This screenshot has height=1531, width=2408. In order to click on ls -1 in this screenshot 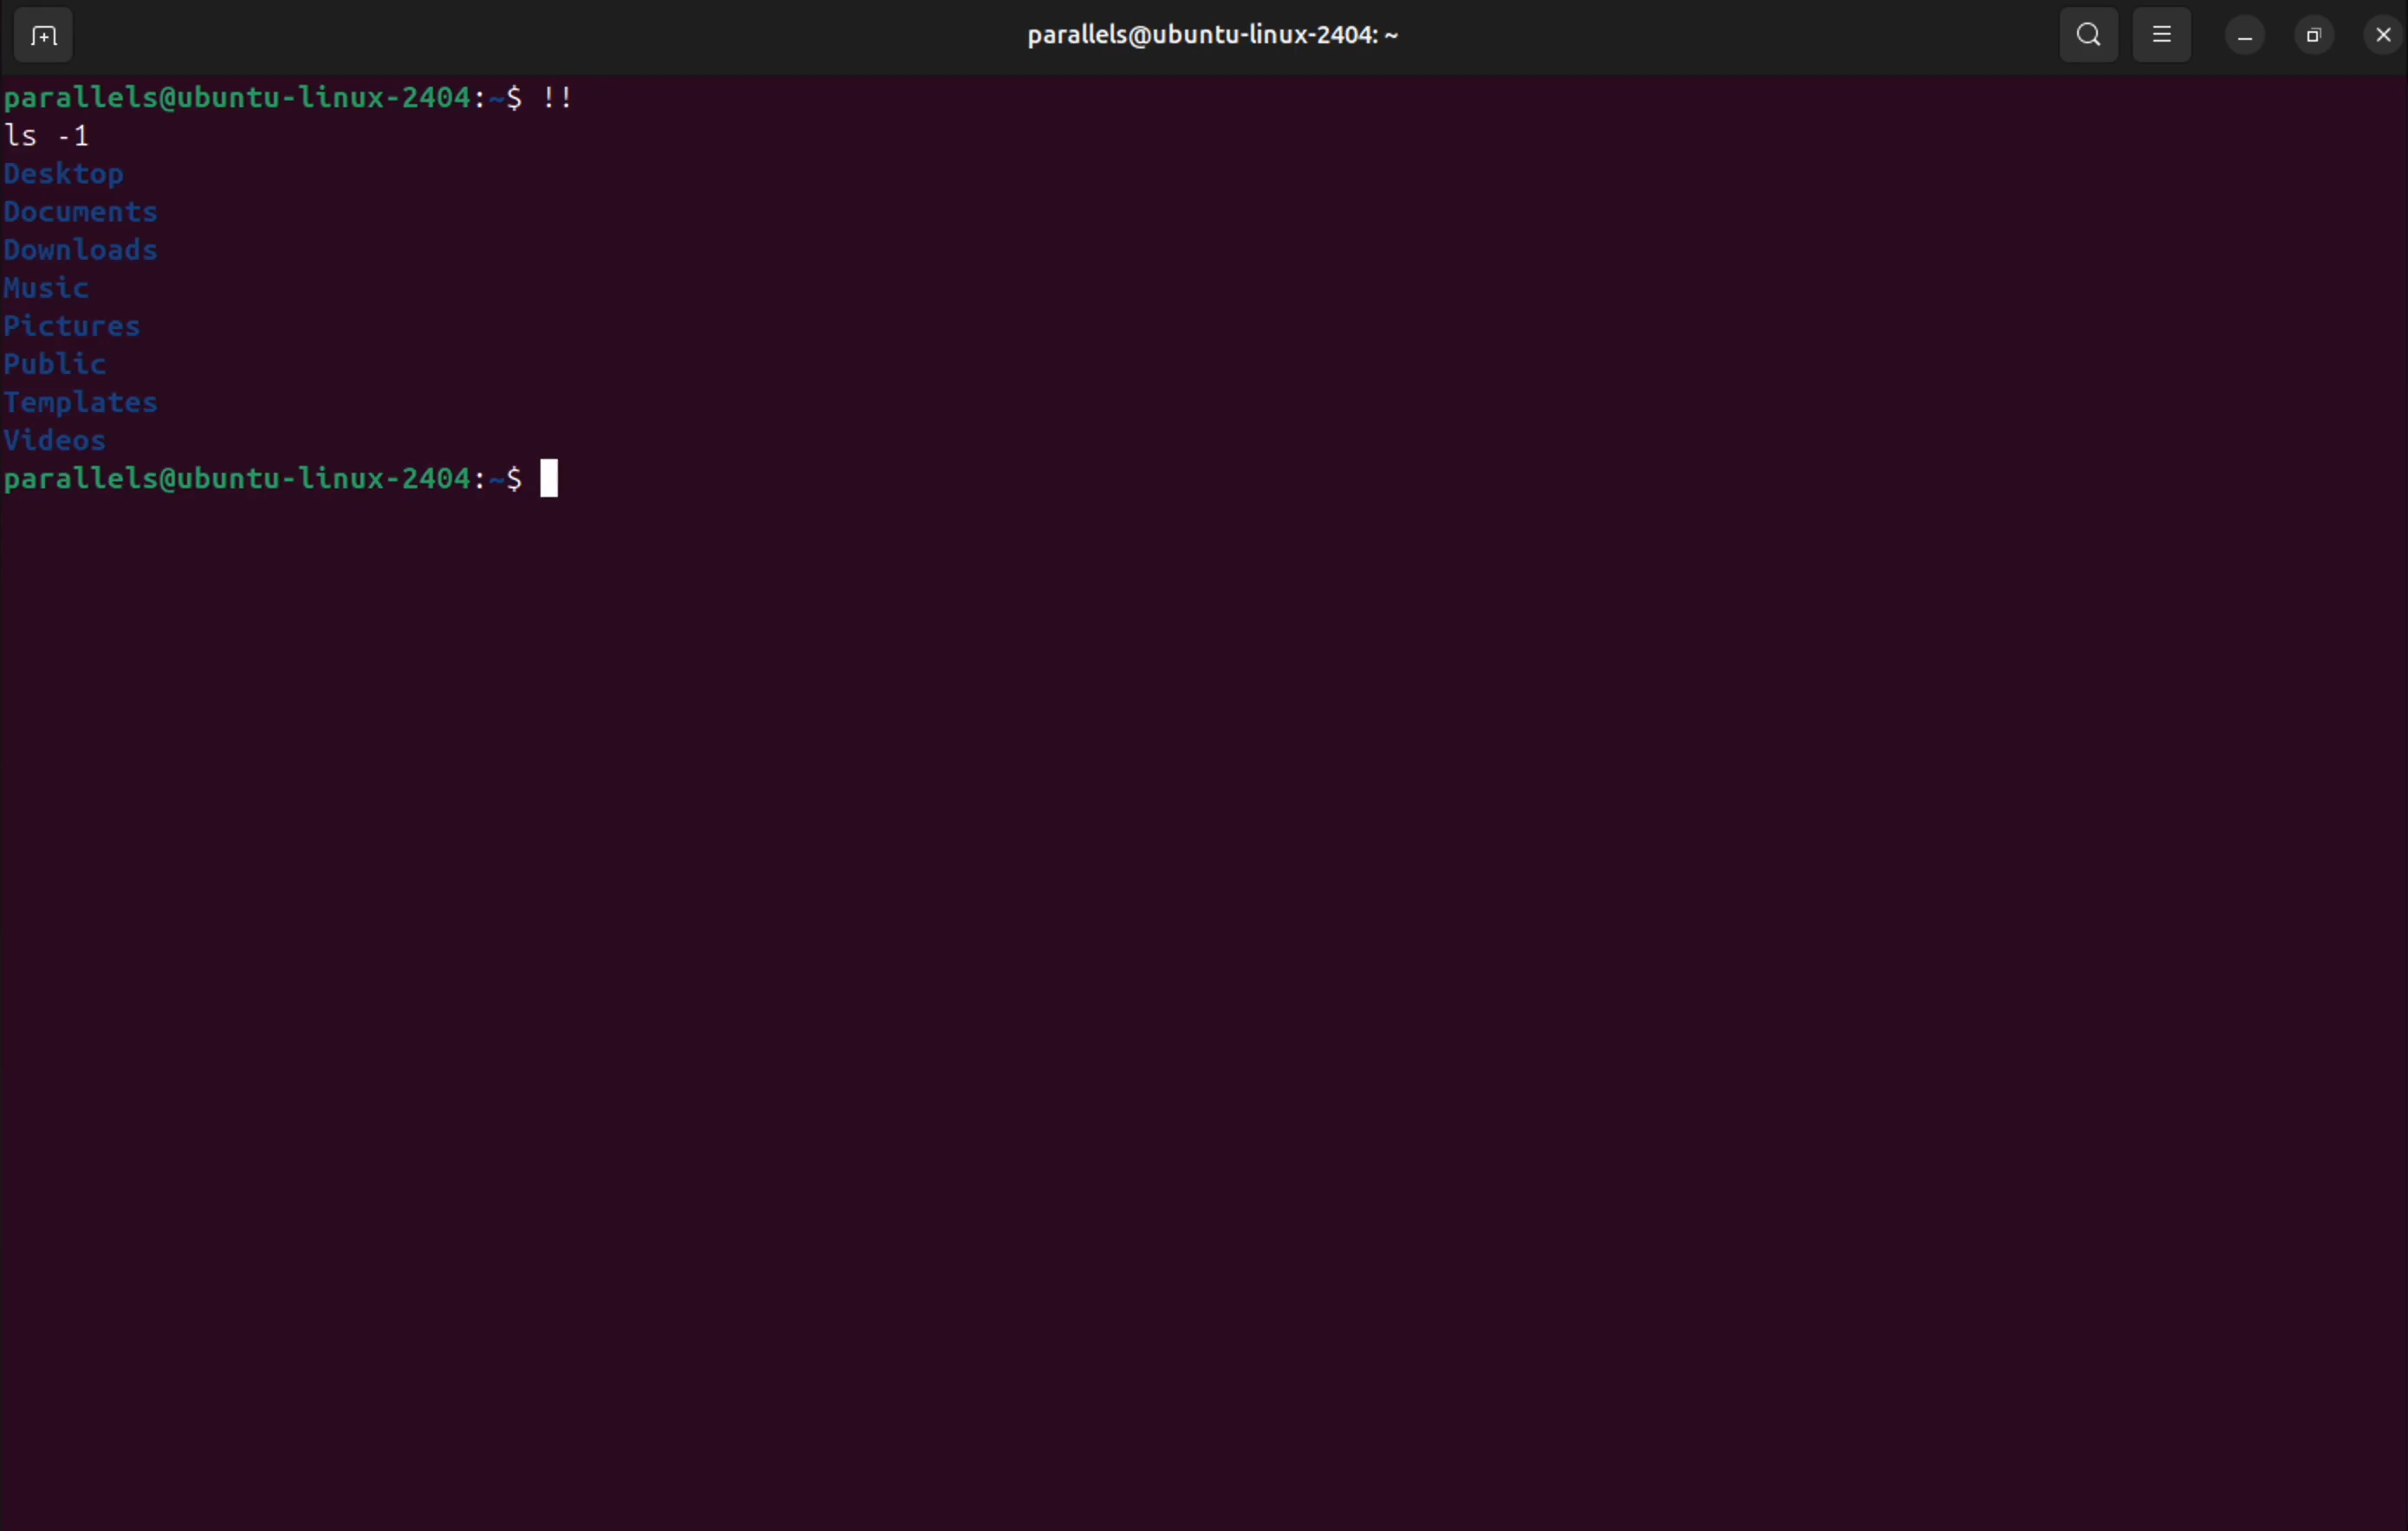, I will do `click(64, 133)`.